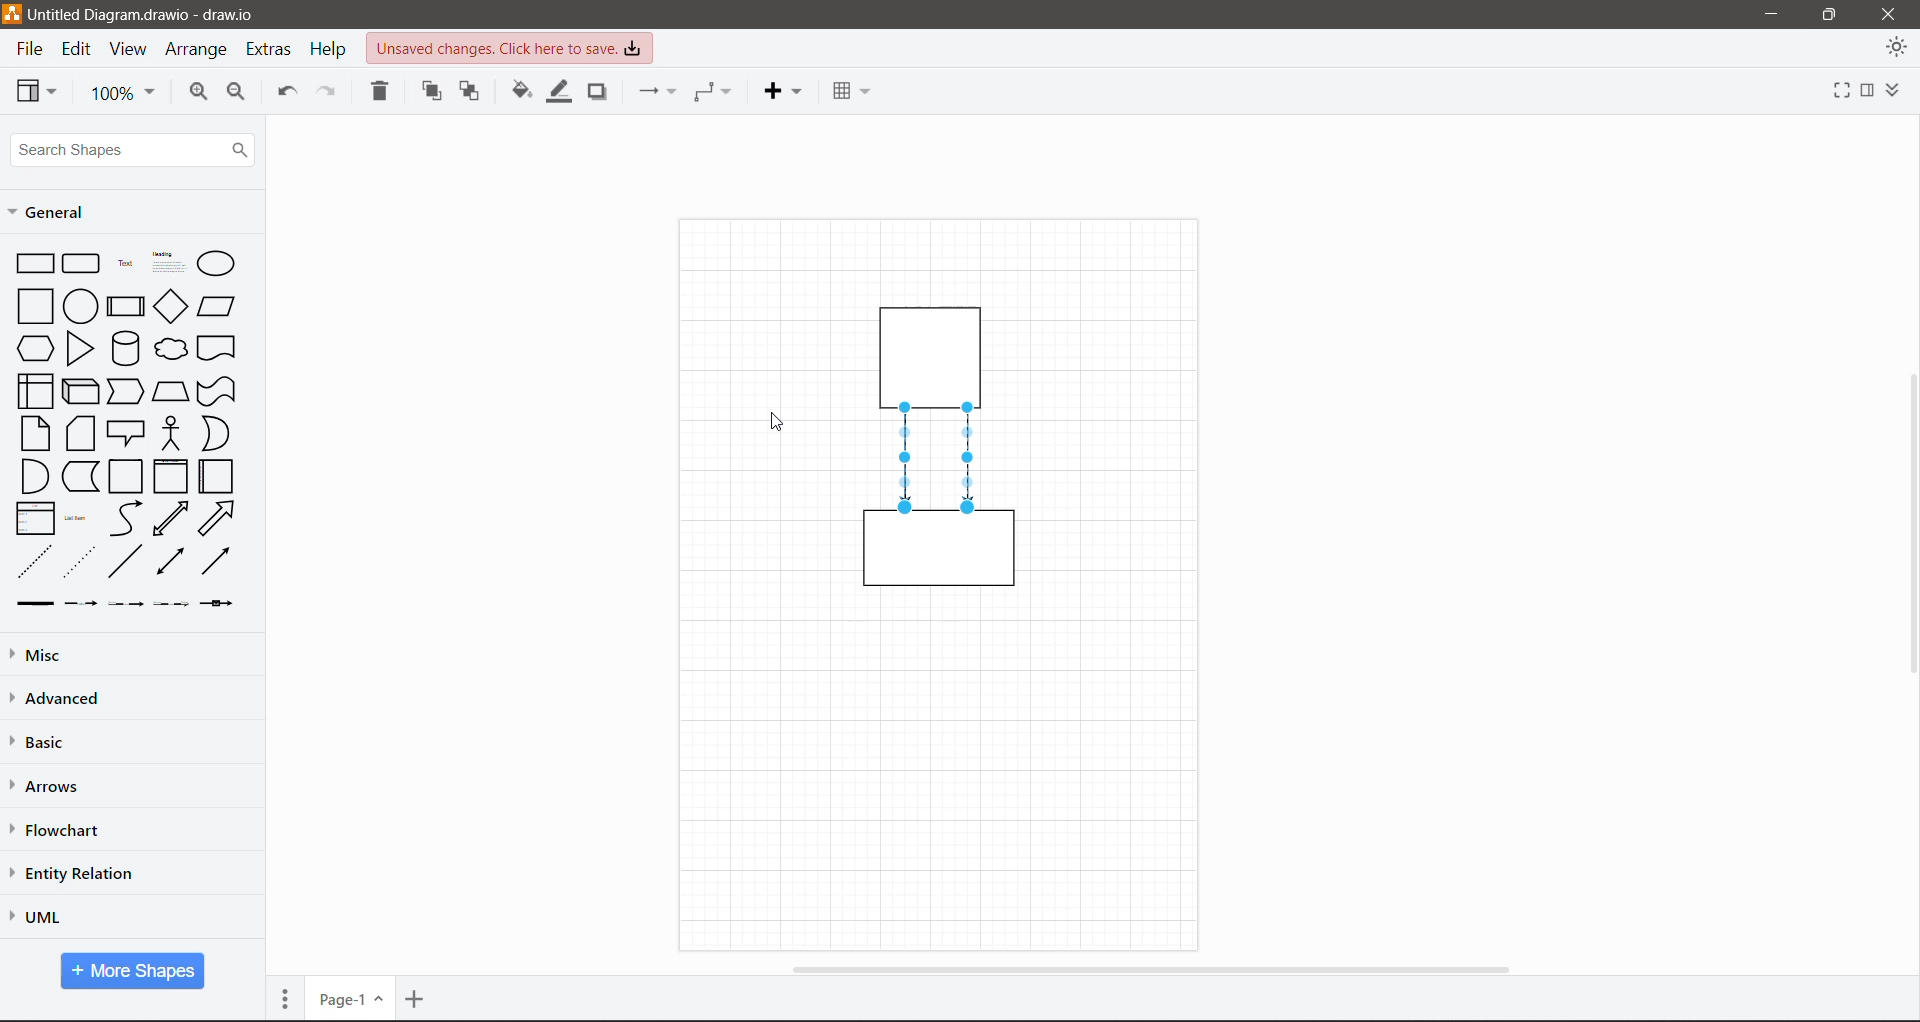 The width and height of the screenshot is (1920, 1022). I want to click on To Back, so click(471, 93).